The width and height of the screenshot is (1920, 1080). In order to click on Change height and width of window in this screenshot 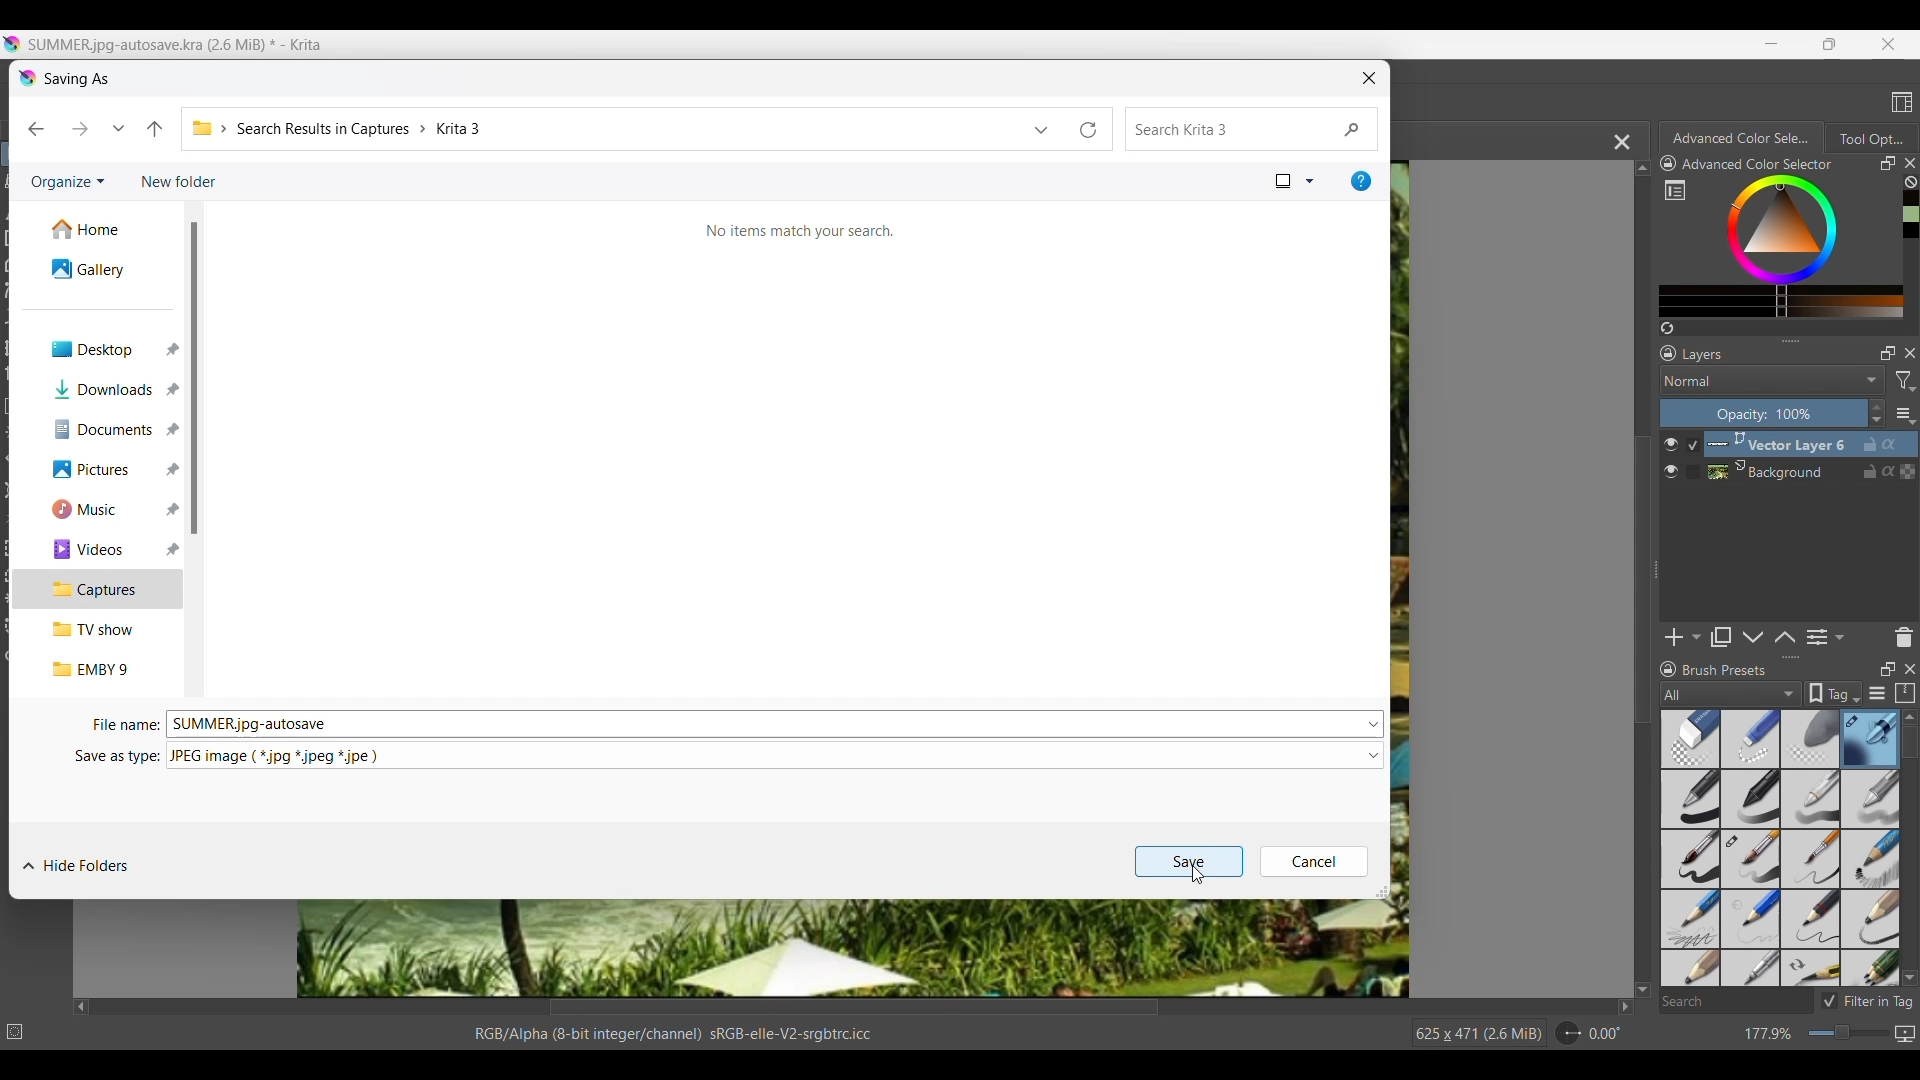, I will do `click(1382, 892)`.